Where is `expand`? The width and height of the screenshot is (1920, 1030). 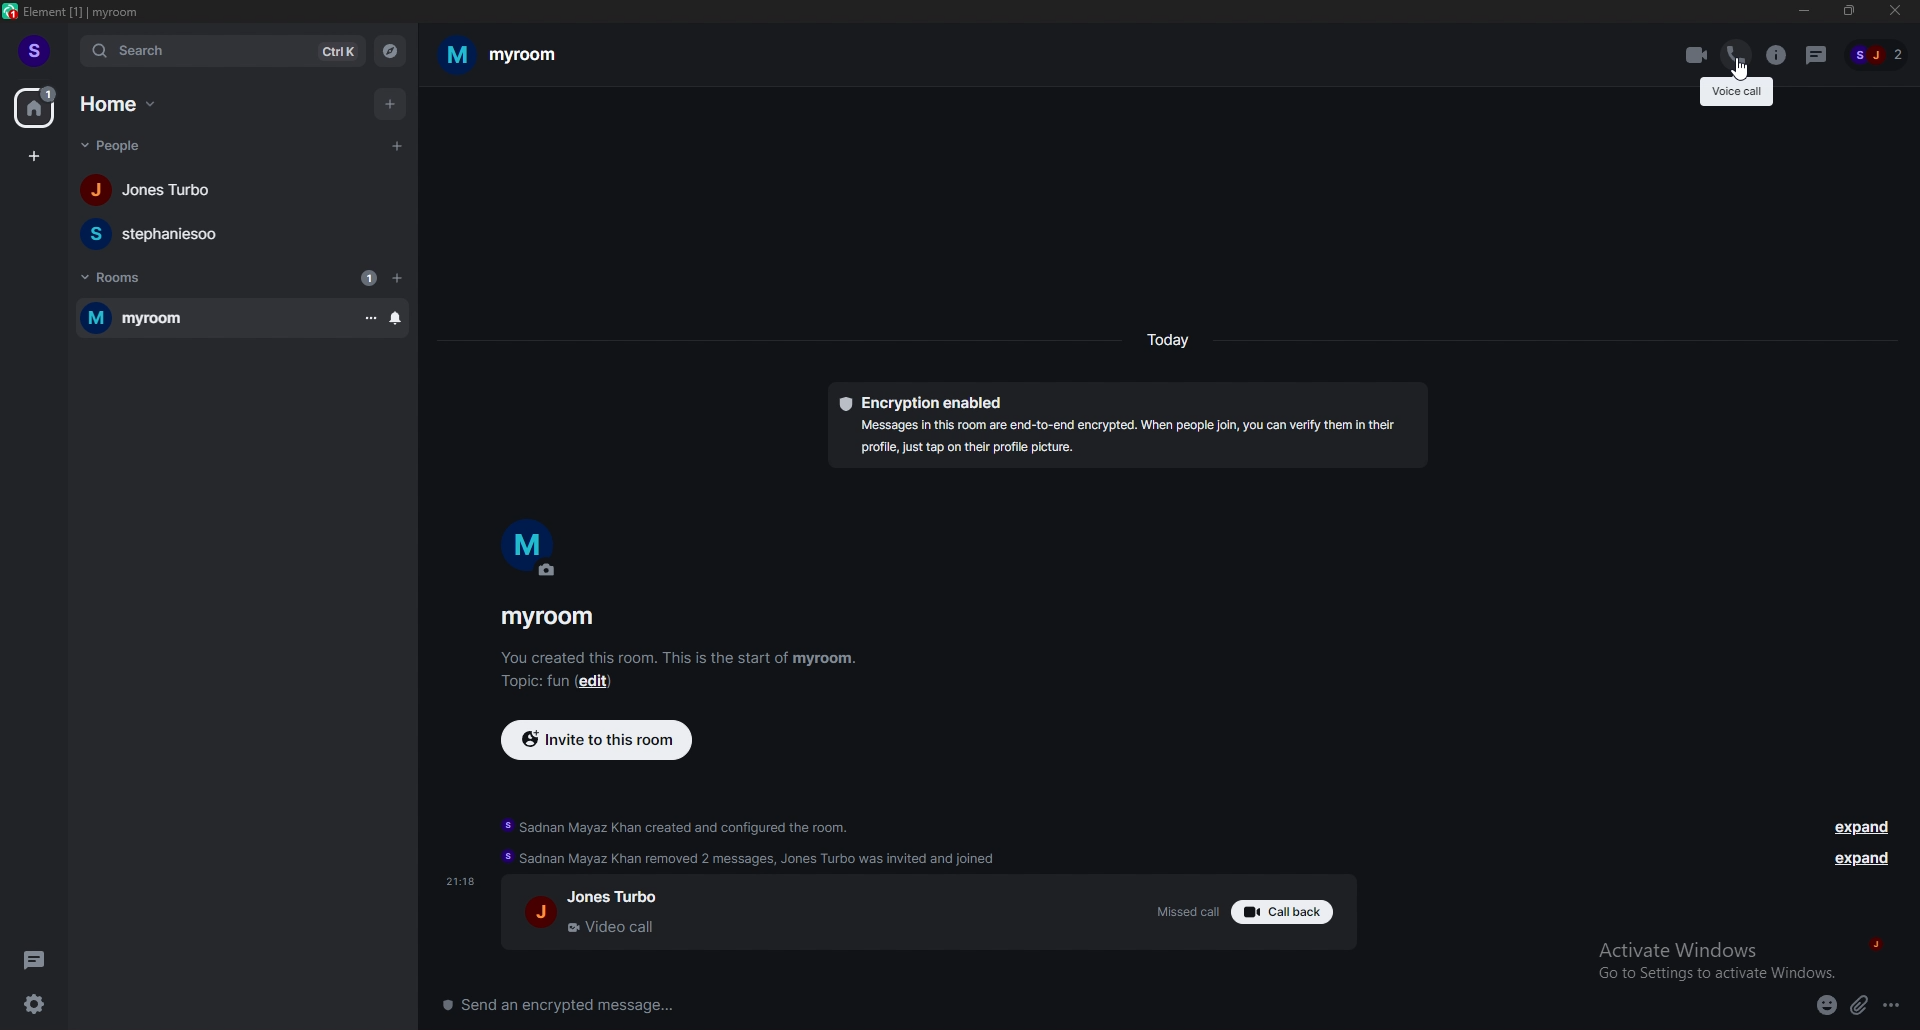
expand is located at coordinates (1859, 827).